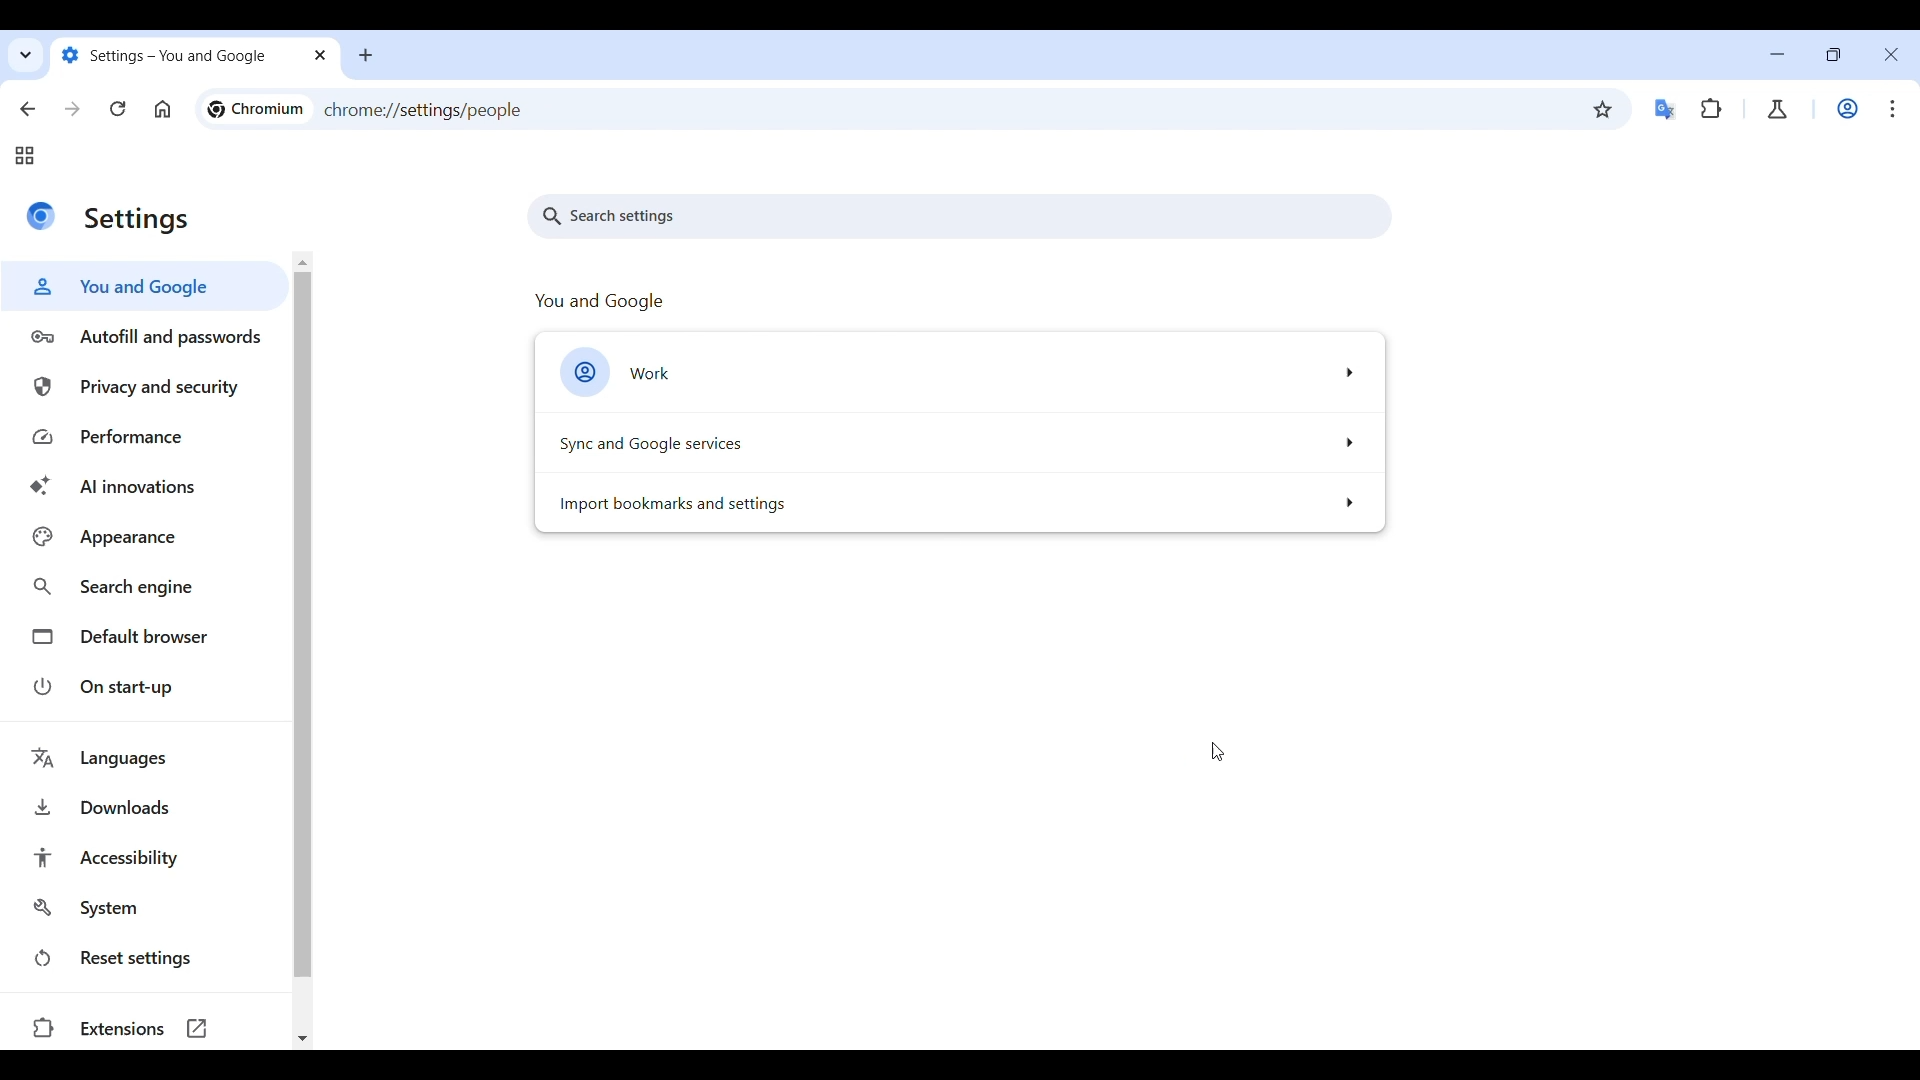 Image resolution: width=1920 pixels, height=1080 pixels. I want to click on chromium, so click(255, 109).